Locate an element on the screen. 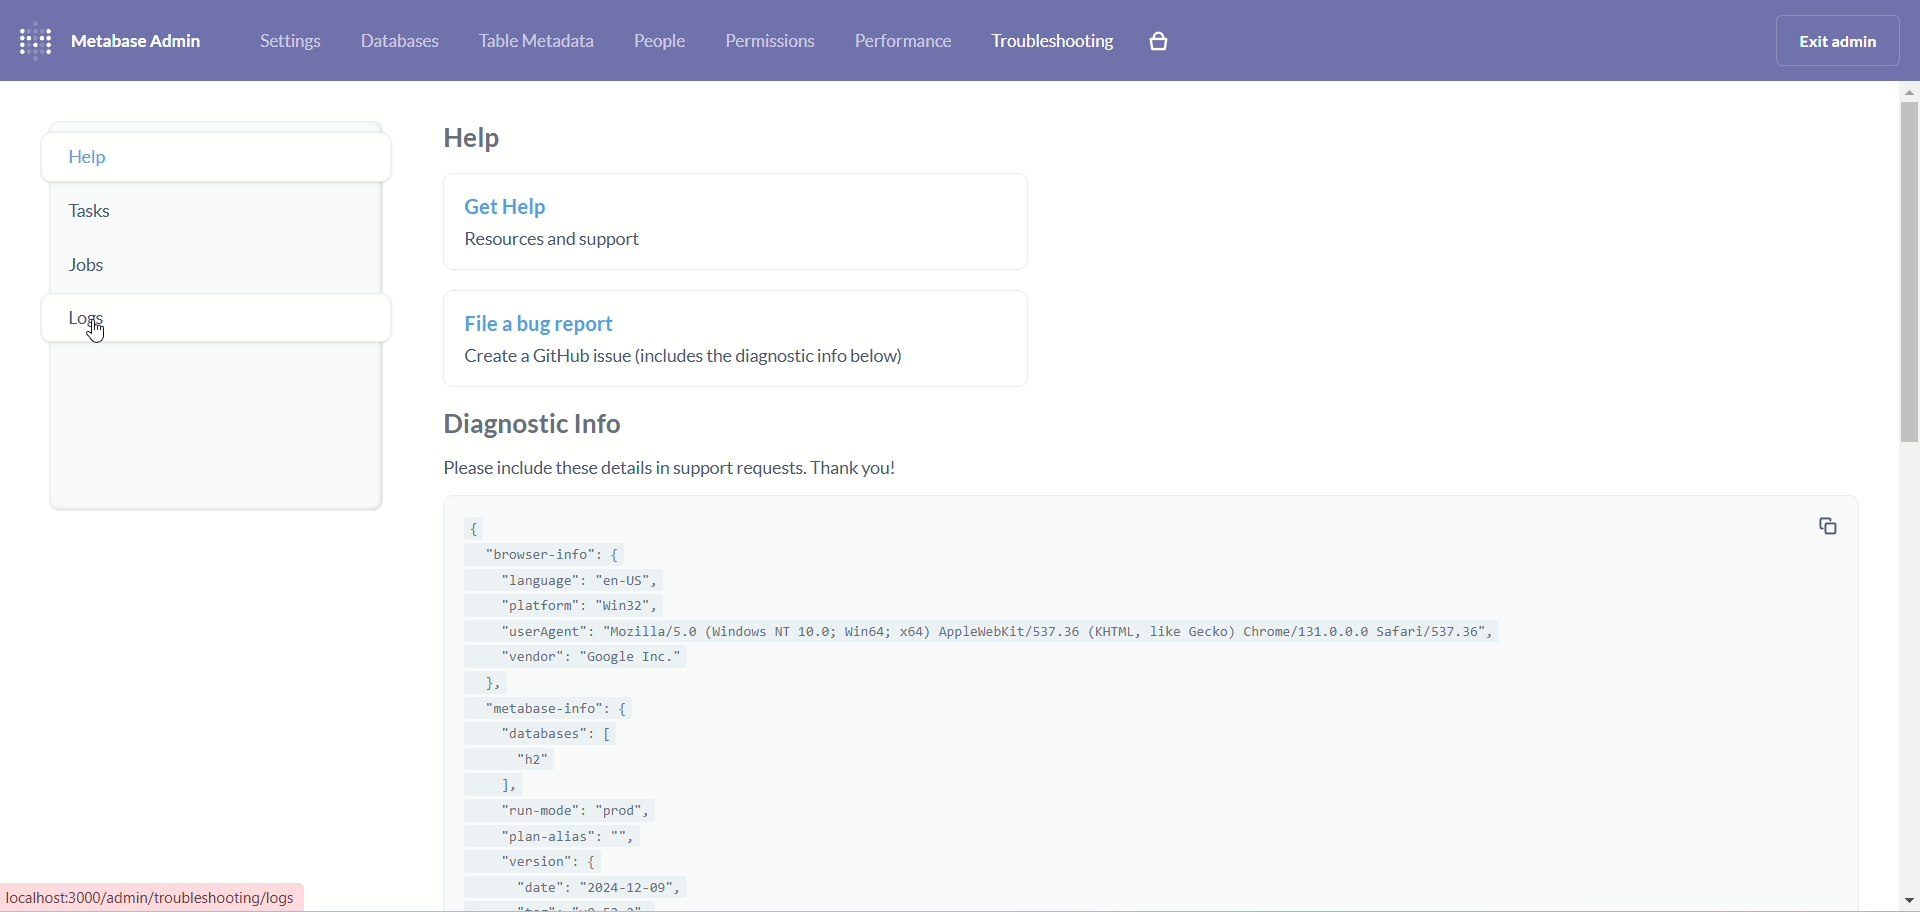  troubleshooting is located at coordinates (1055, 43).